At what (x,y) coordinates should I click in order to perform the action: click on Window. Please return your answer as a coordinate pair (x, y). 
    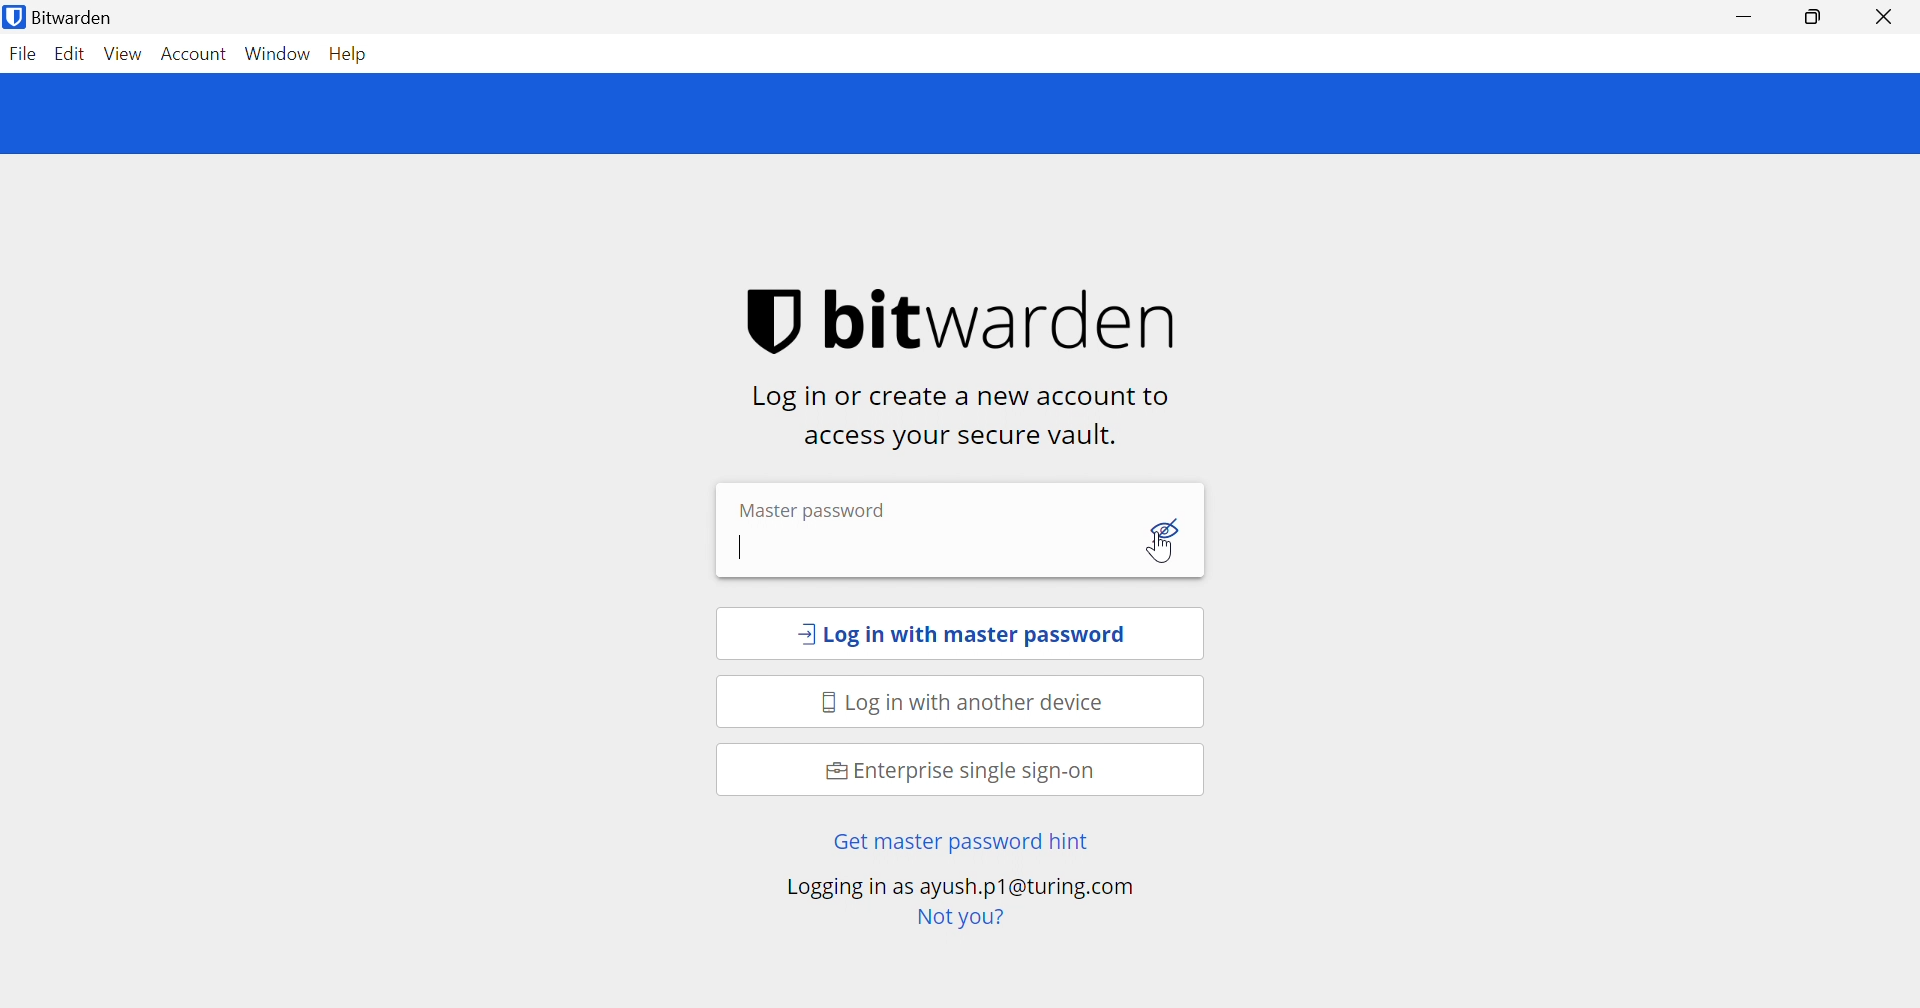
    Looking at the image, I should click on (280, 53).